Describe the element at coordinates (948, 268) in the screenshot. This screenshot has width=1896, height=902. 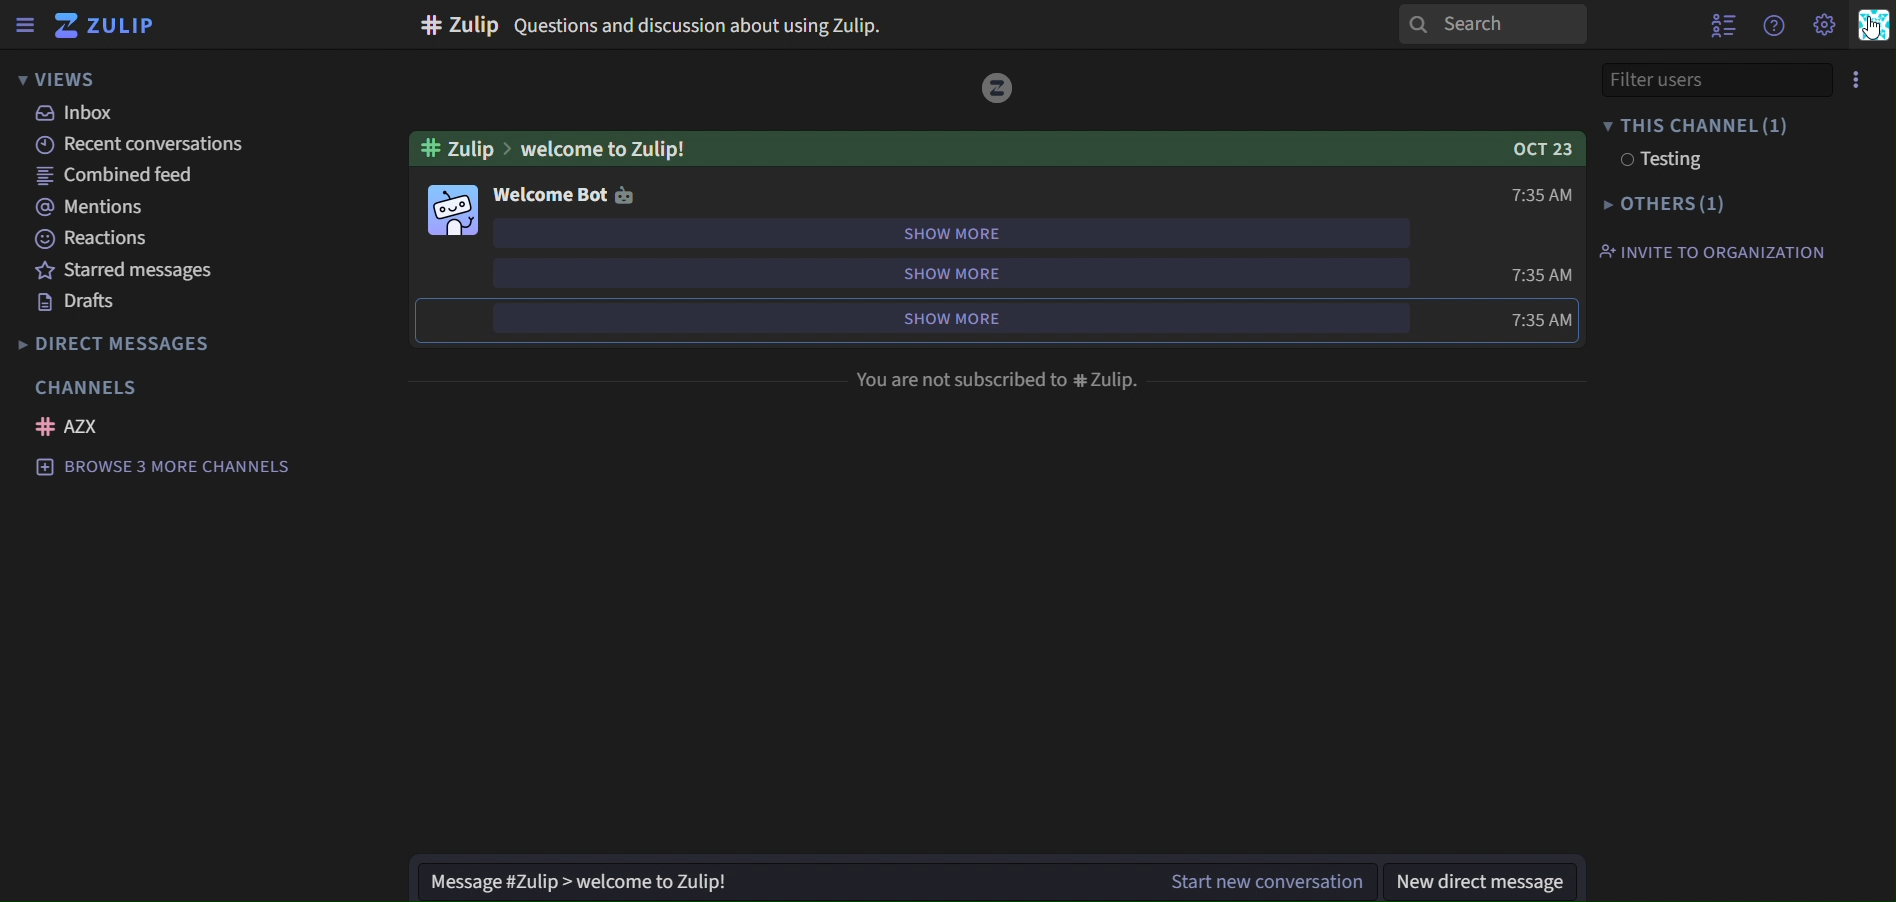
I see `show more` at that location.